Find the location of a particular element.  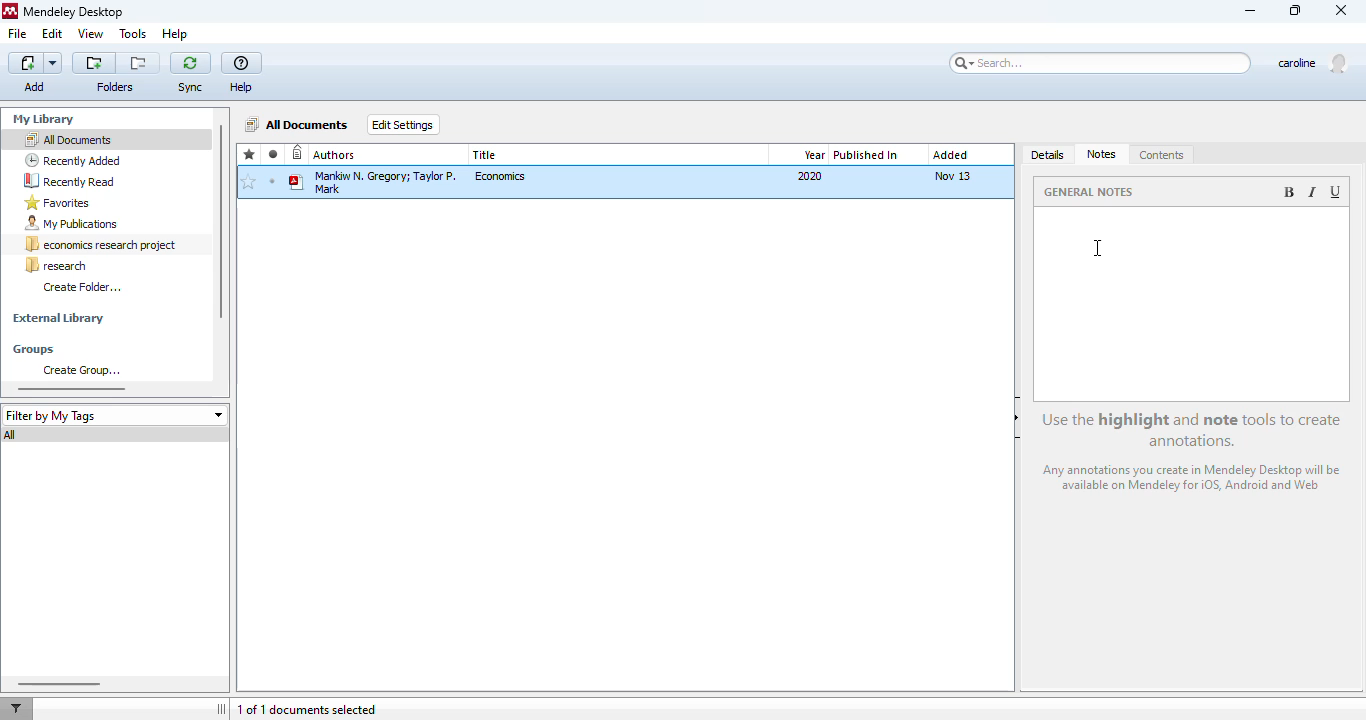

nov 13 is located at coordinates (952, 175).